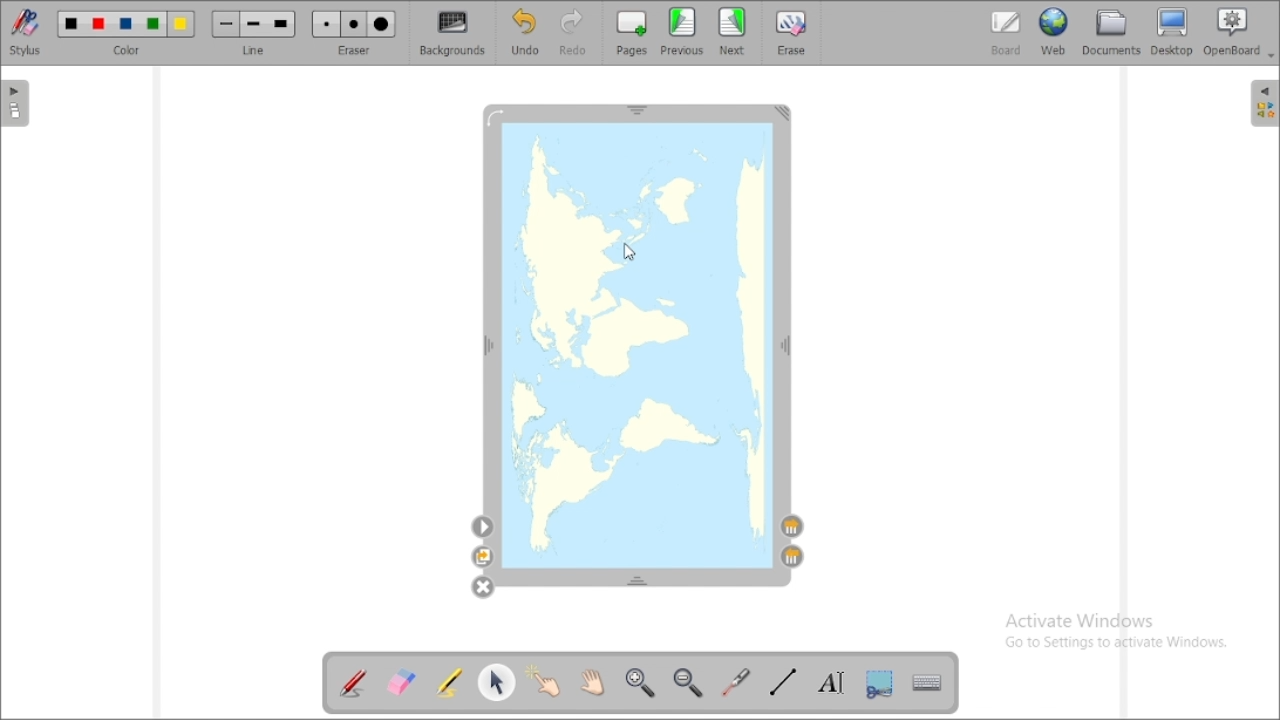 The width and height of the screenshot is (1280, 720). Describe the element at coordinates (497, 682) in the screenshot. I see `select and modify objects` at that location.